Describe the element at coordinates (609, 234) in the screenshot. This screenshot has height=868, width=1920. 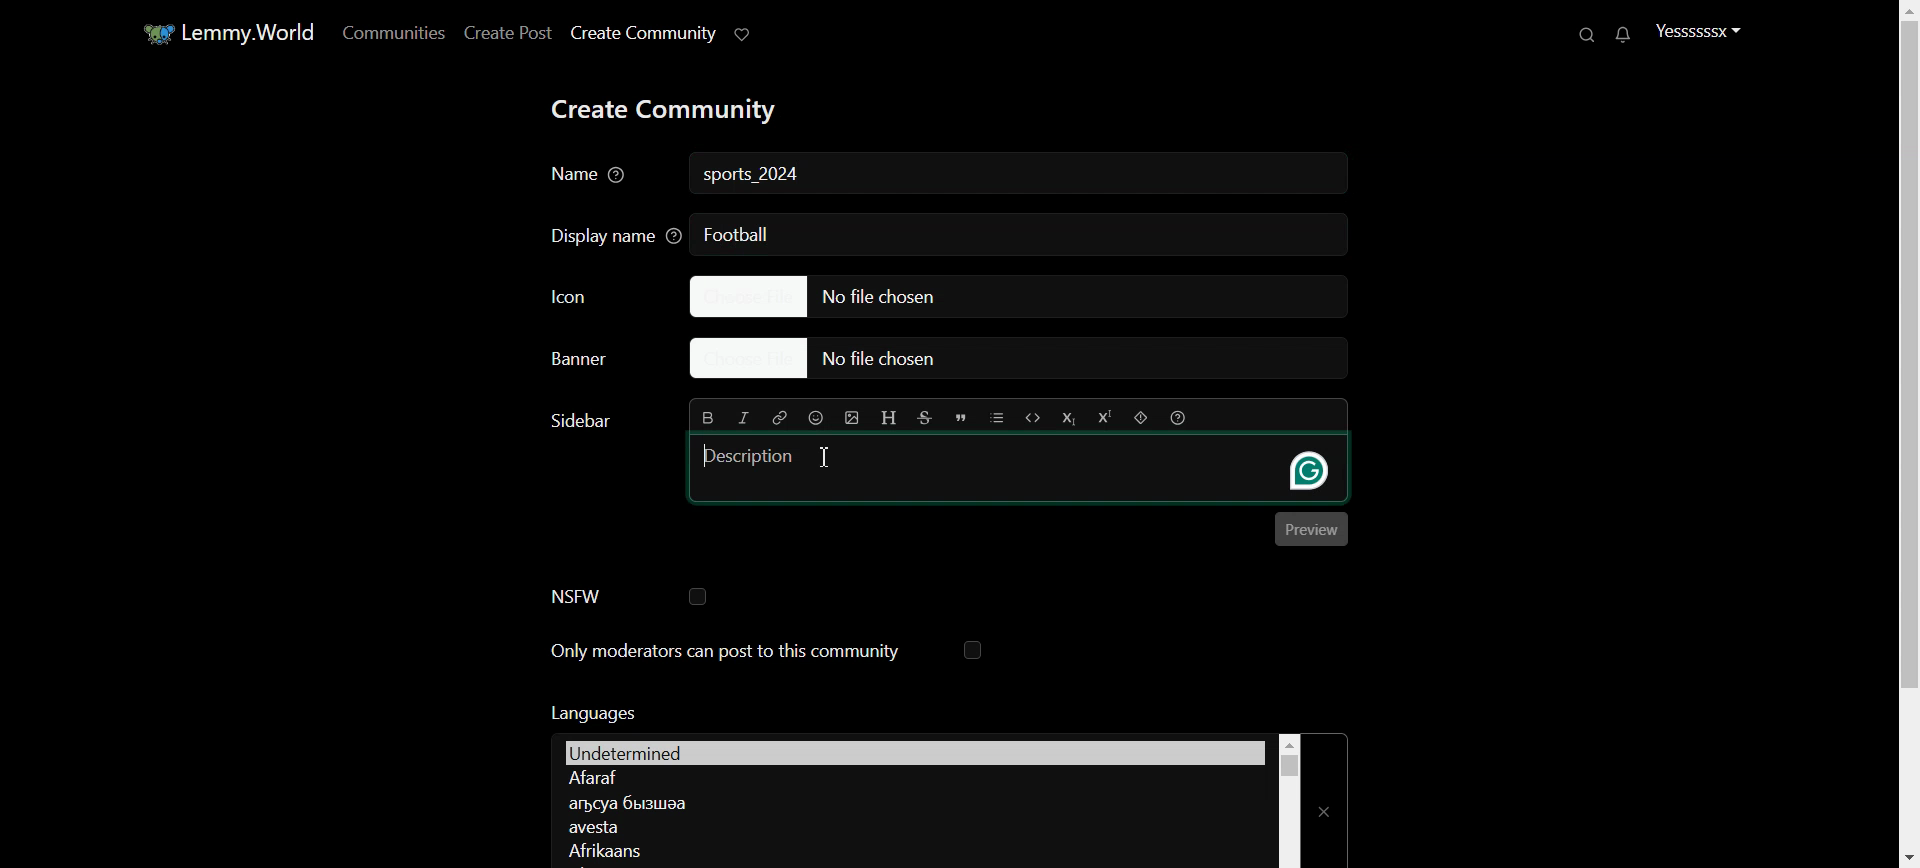
I see `Display name` at that location.